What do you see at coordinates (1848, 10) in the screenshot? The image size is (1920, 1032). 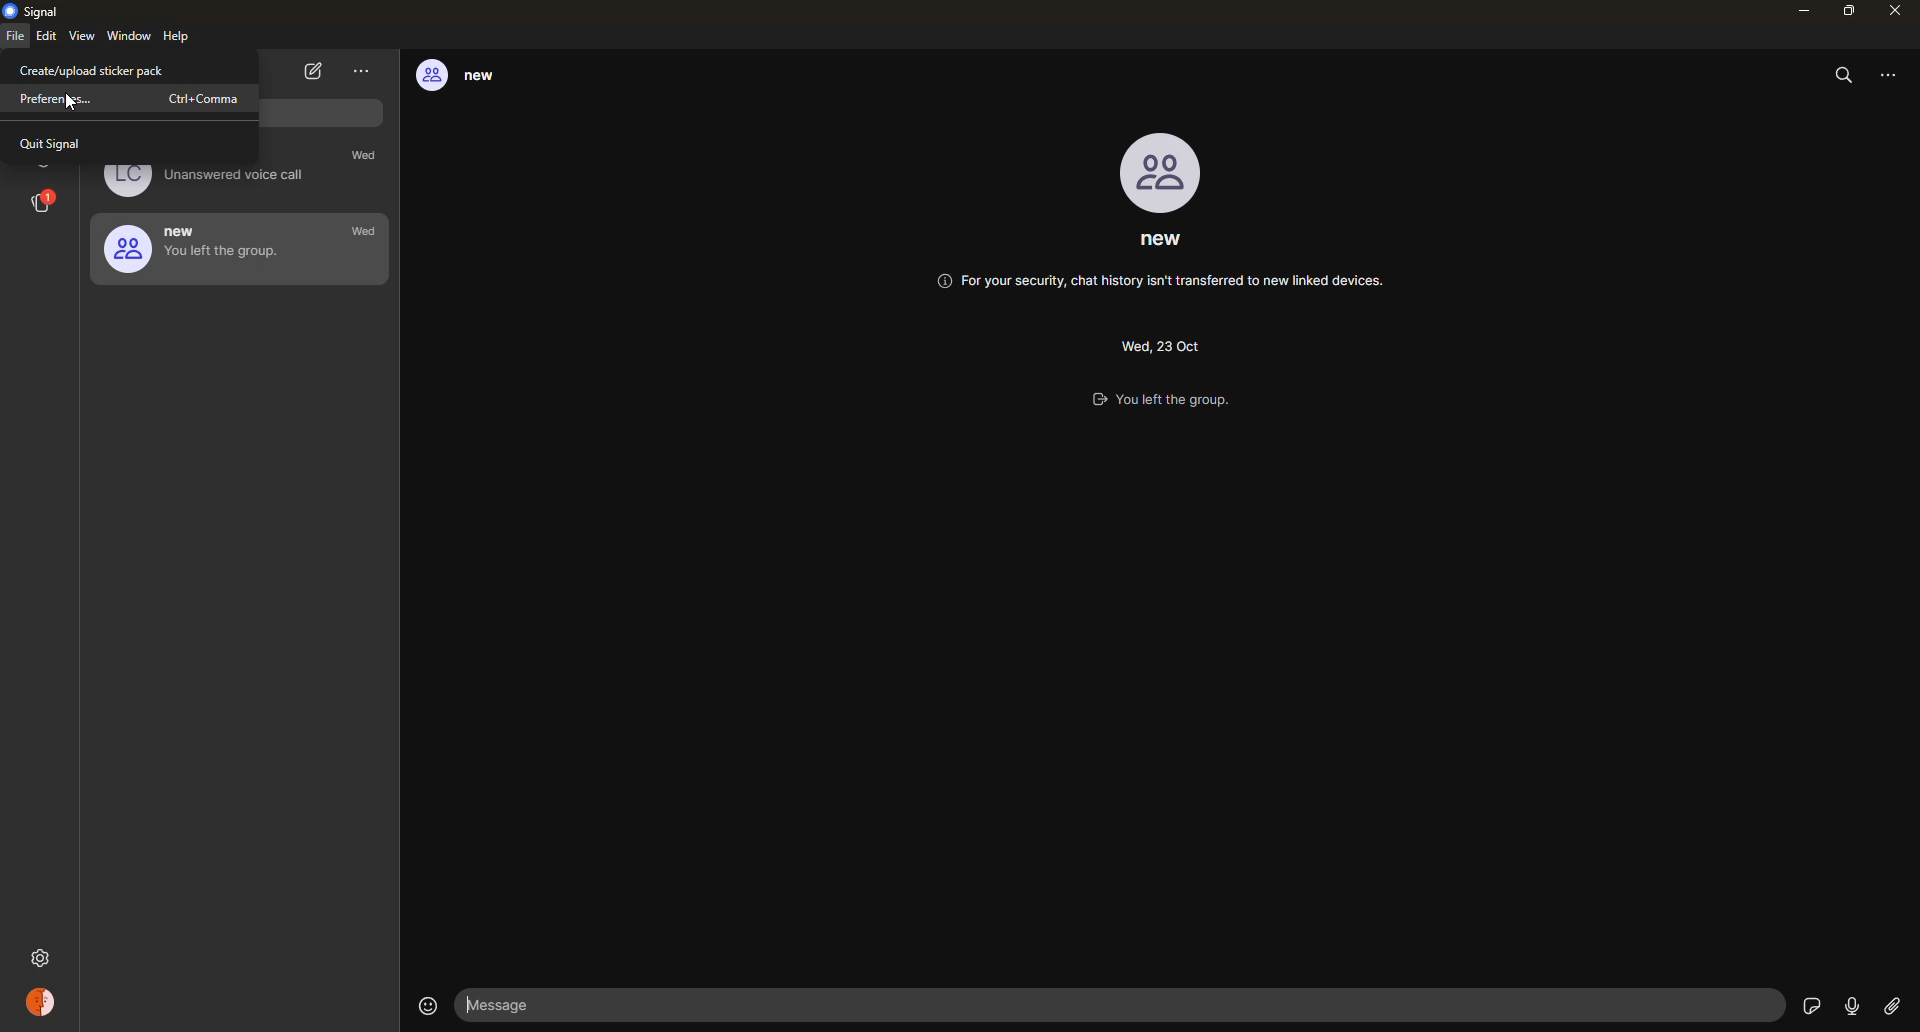 I see `maximize` at bounding box center [1848, 10].